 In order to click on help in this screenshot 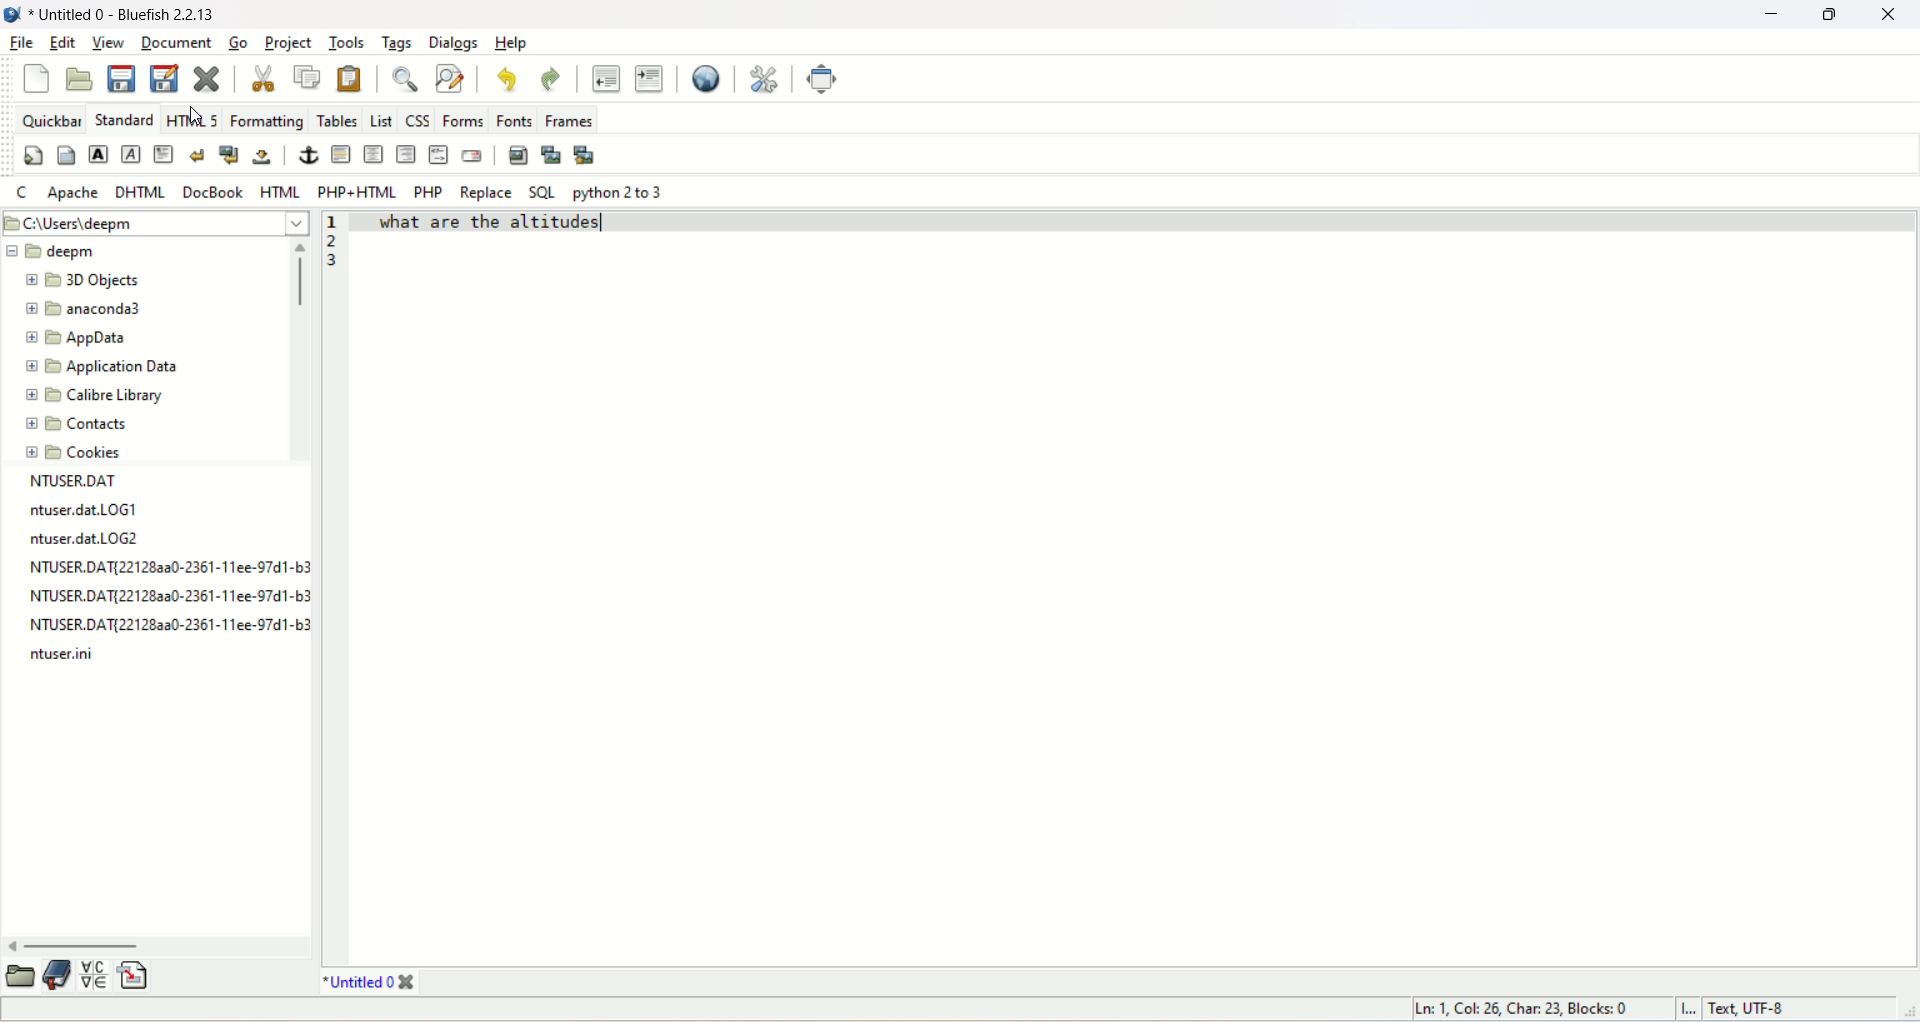, I will do `click(515, 42)`.